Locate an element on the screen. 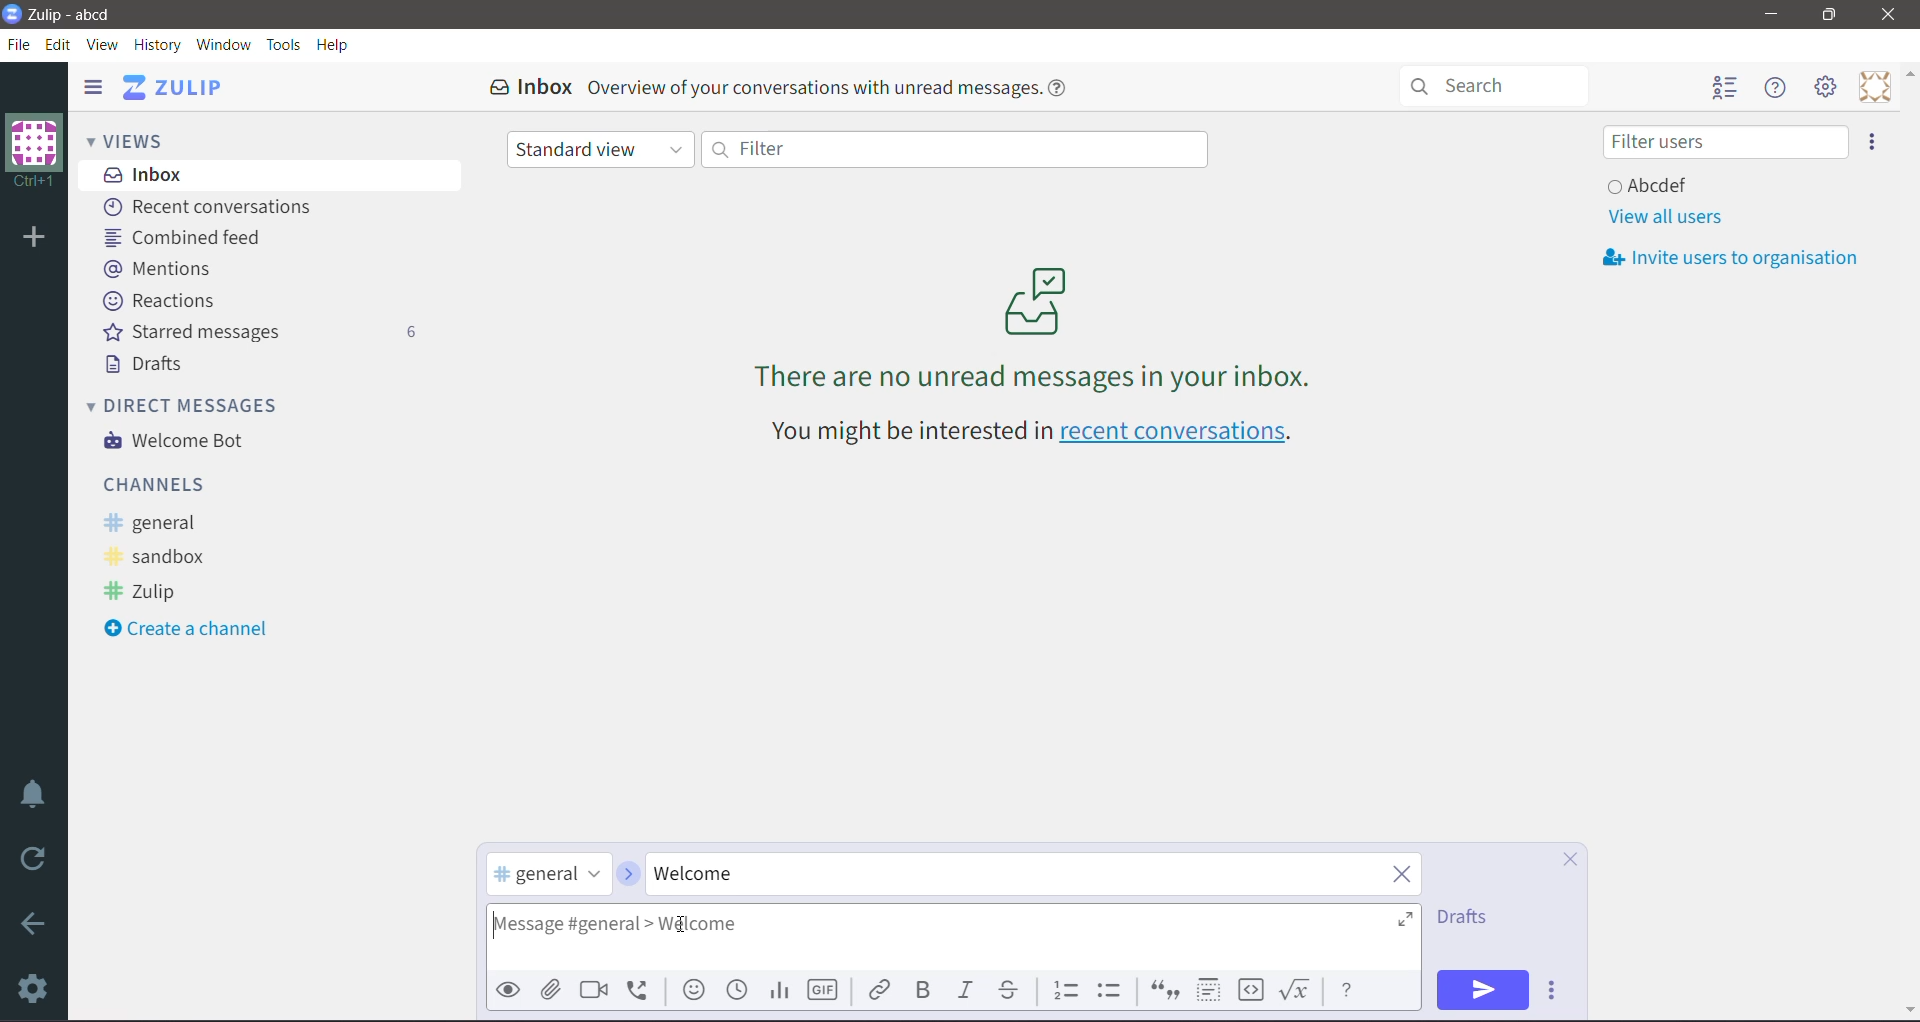 The height and width of the screenshot is (1022, 1920). Typing Cursor is located at coordinates (686, 923).